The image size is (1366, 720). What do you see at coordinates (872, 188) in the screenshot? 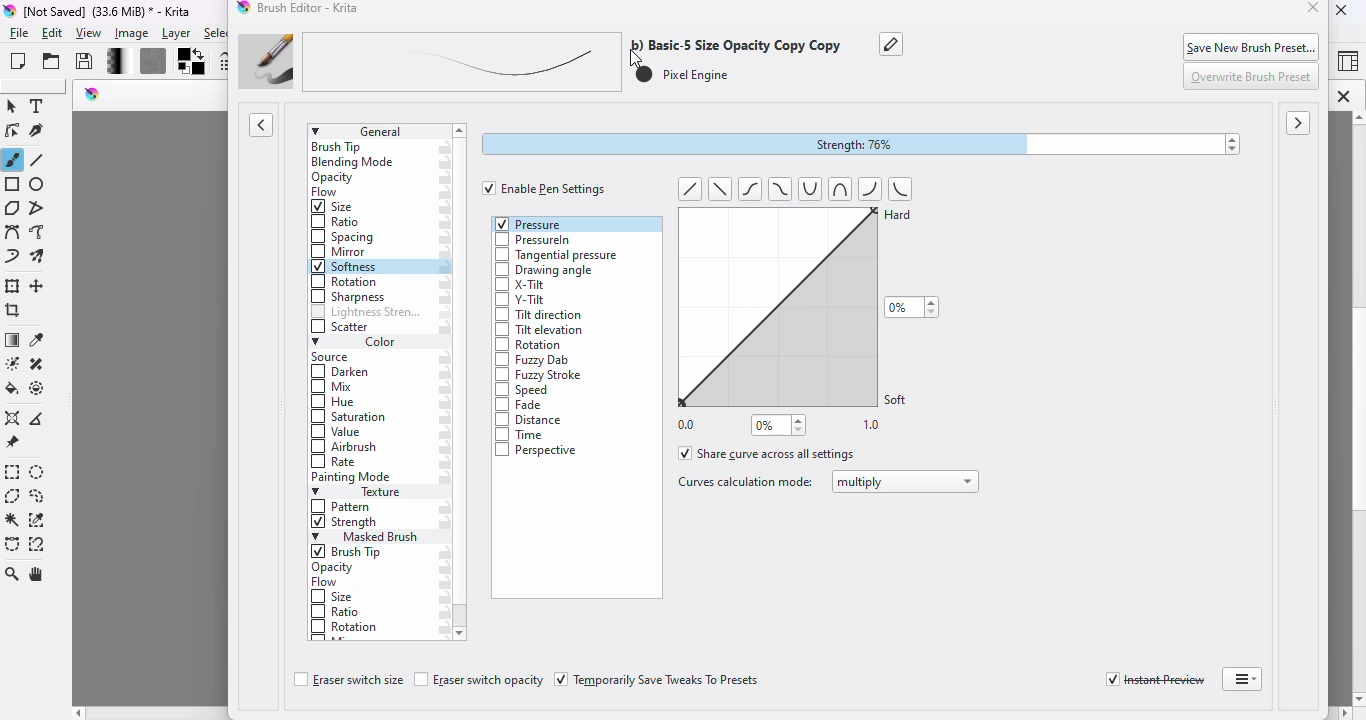
I see `half curve` at bounding box center [872, 188].